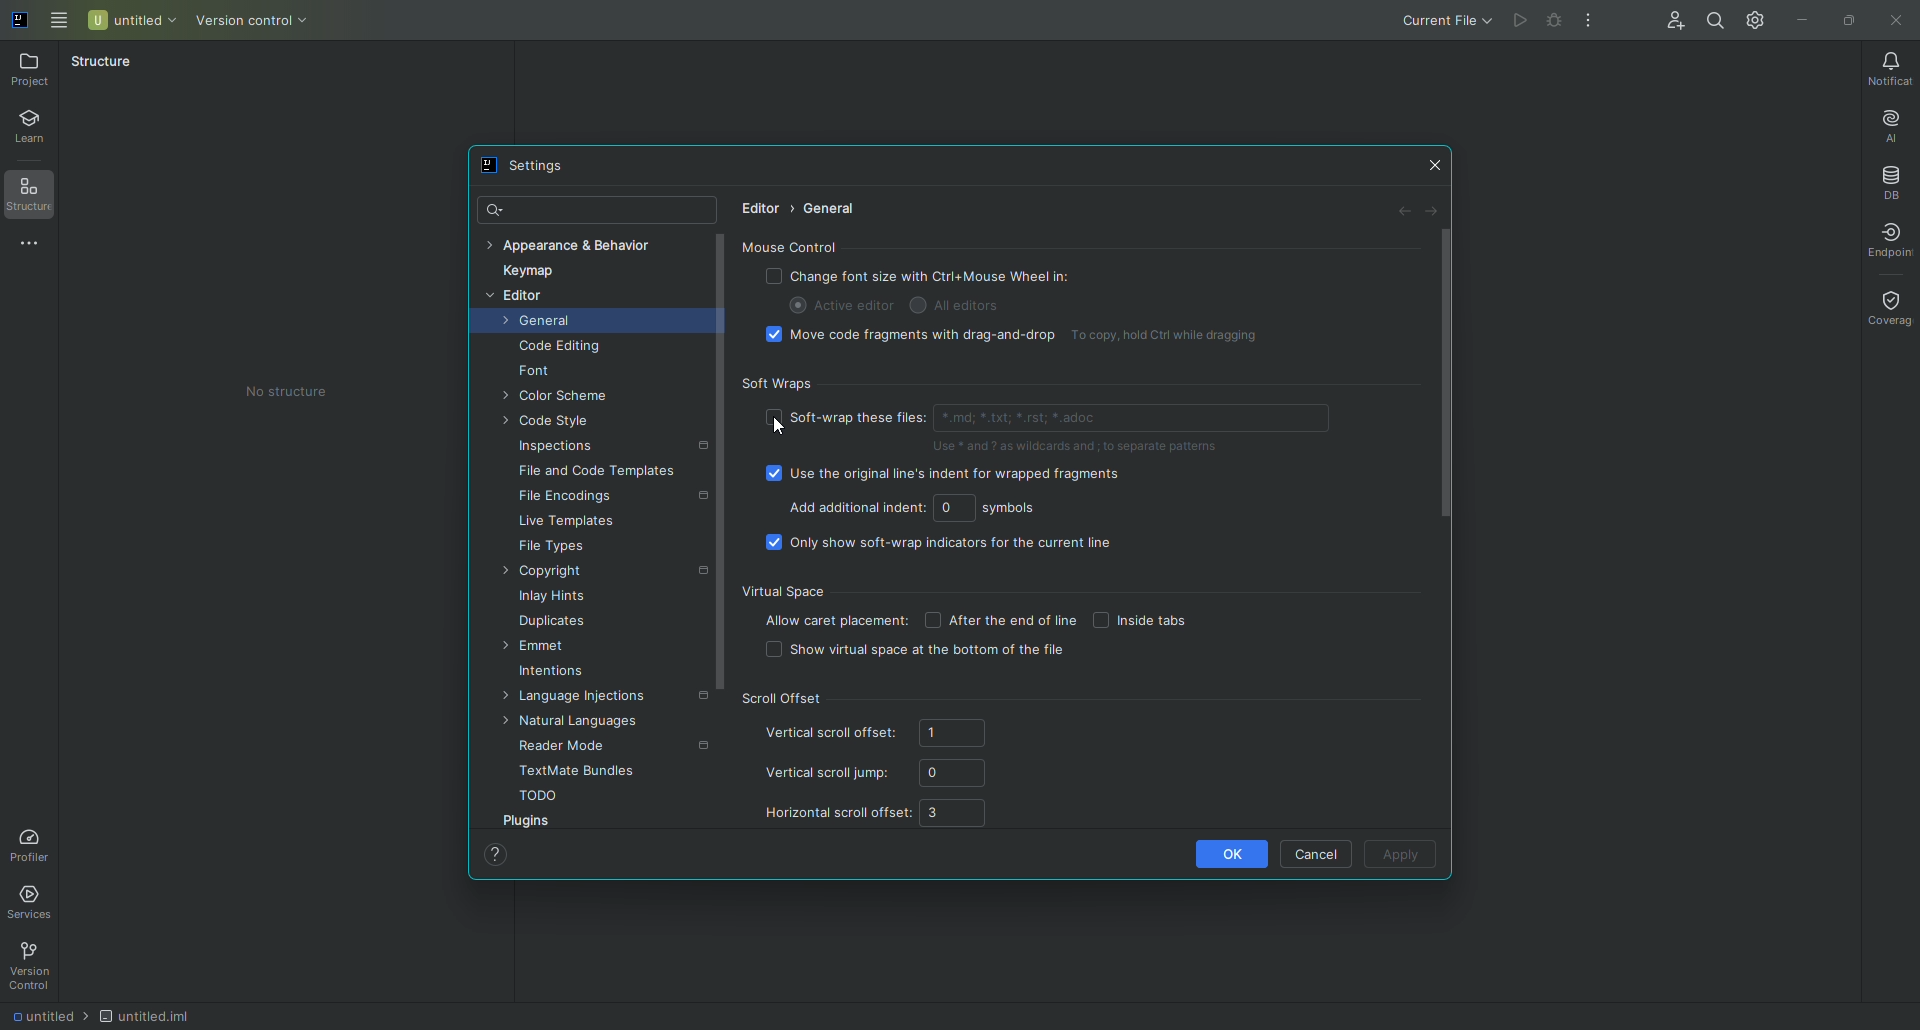 The width and height of the screenshot is (1920, 1030). Describe the element at coordinates (533, 823) in the screenshot. I see `Plugins` at that location.